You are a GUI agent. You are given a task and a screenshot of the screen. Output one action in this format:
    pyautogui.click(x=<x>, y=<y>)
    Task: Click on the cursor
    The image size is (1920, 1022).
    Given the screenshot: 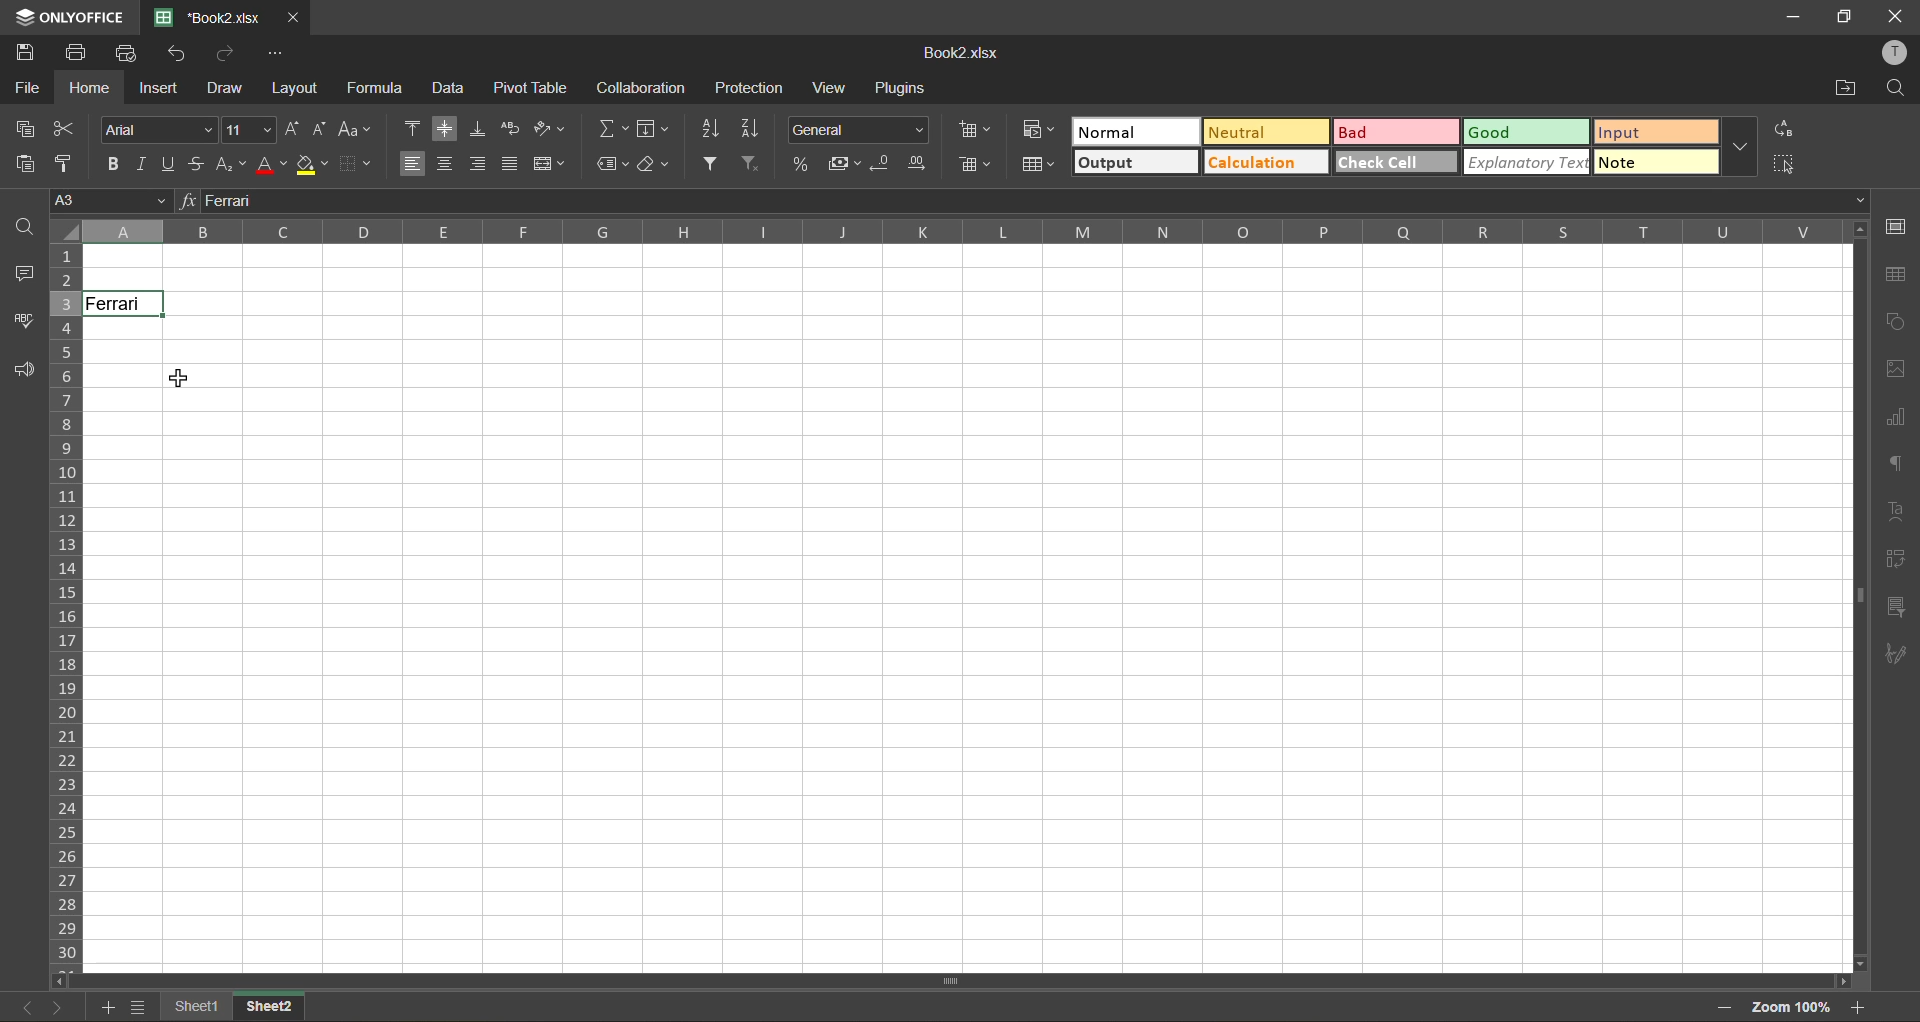 What is the action you would take?
    pyautogui.click(x=183, y=374)
    